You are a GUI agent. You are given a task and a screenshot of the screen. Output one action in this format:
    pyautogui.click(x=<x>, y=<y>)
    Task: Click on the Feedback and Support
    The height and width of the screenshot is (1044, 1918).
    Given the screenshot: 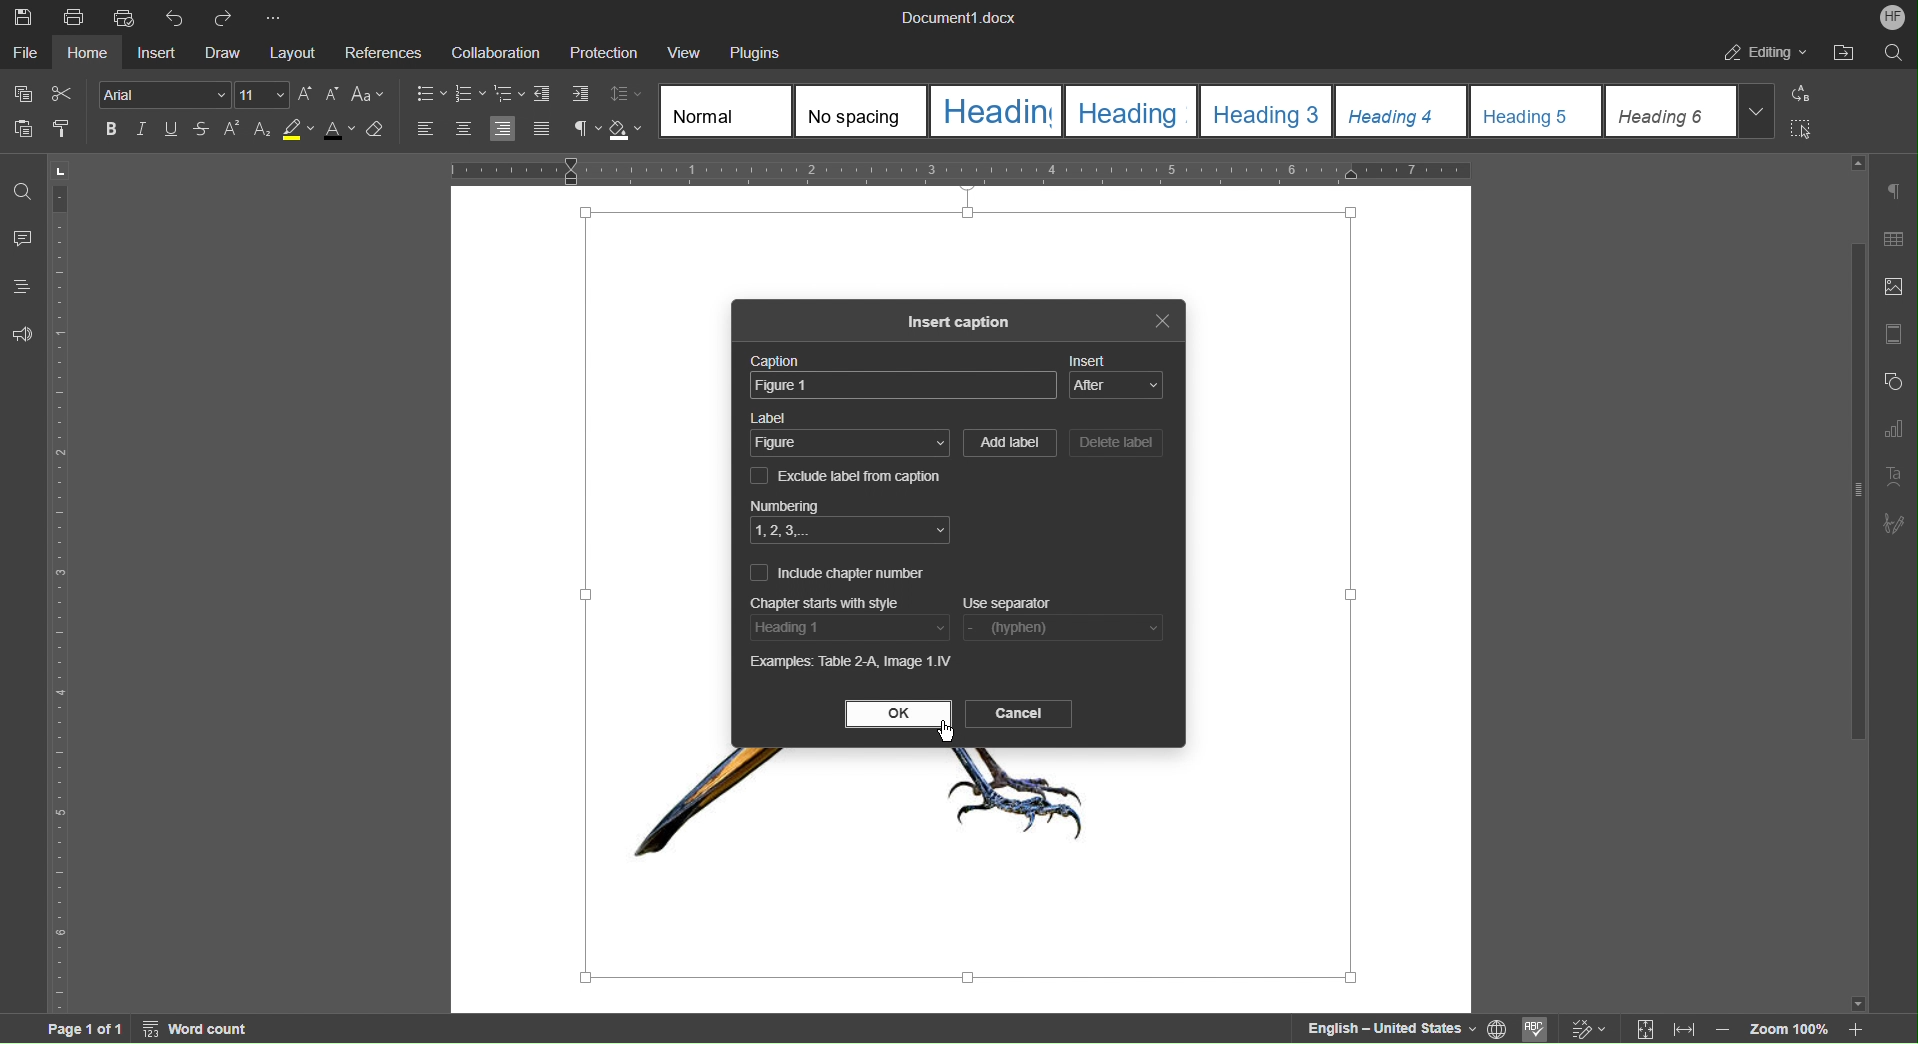 What is the action you would take?
    pyautogui.click(x=22, y=333)
    